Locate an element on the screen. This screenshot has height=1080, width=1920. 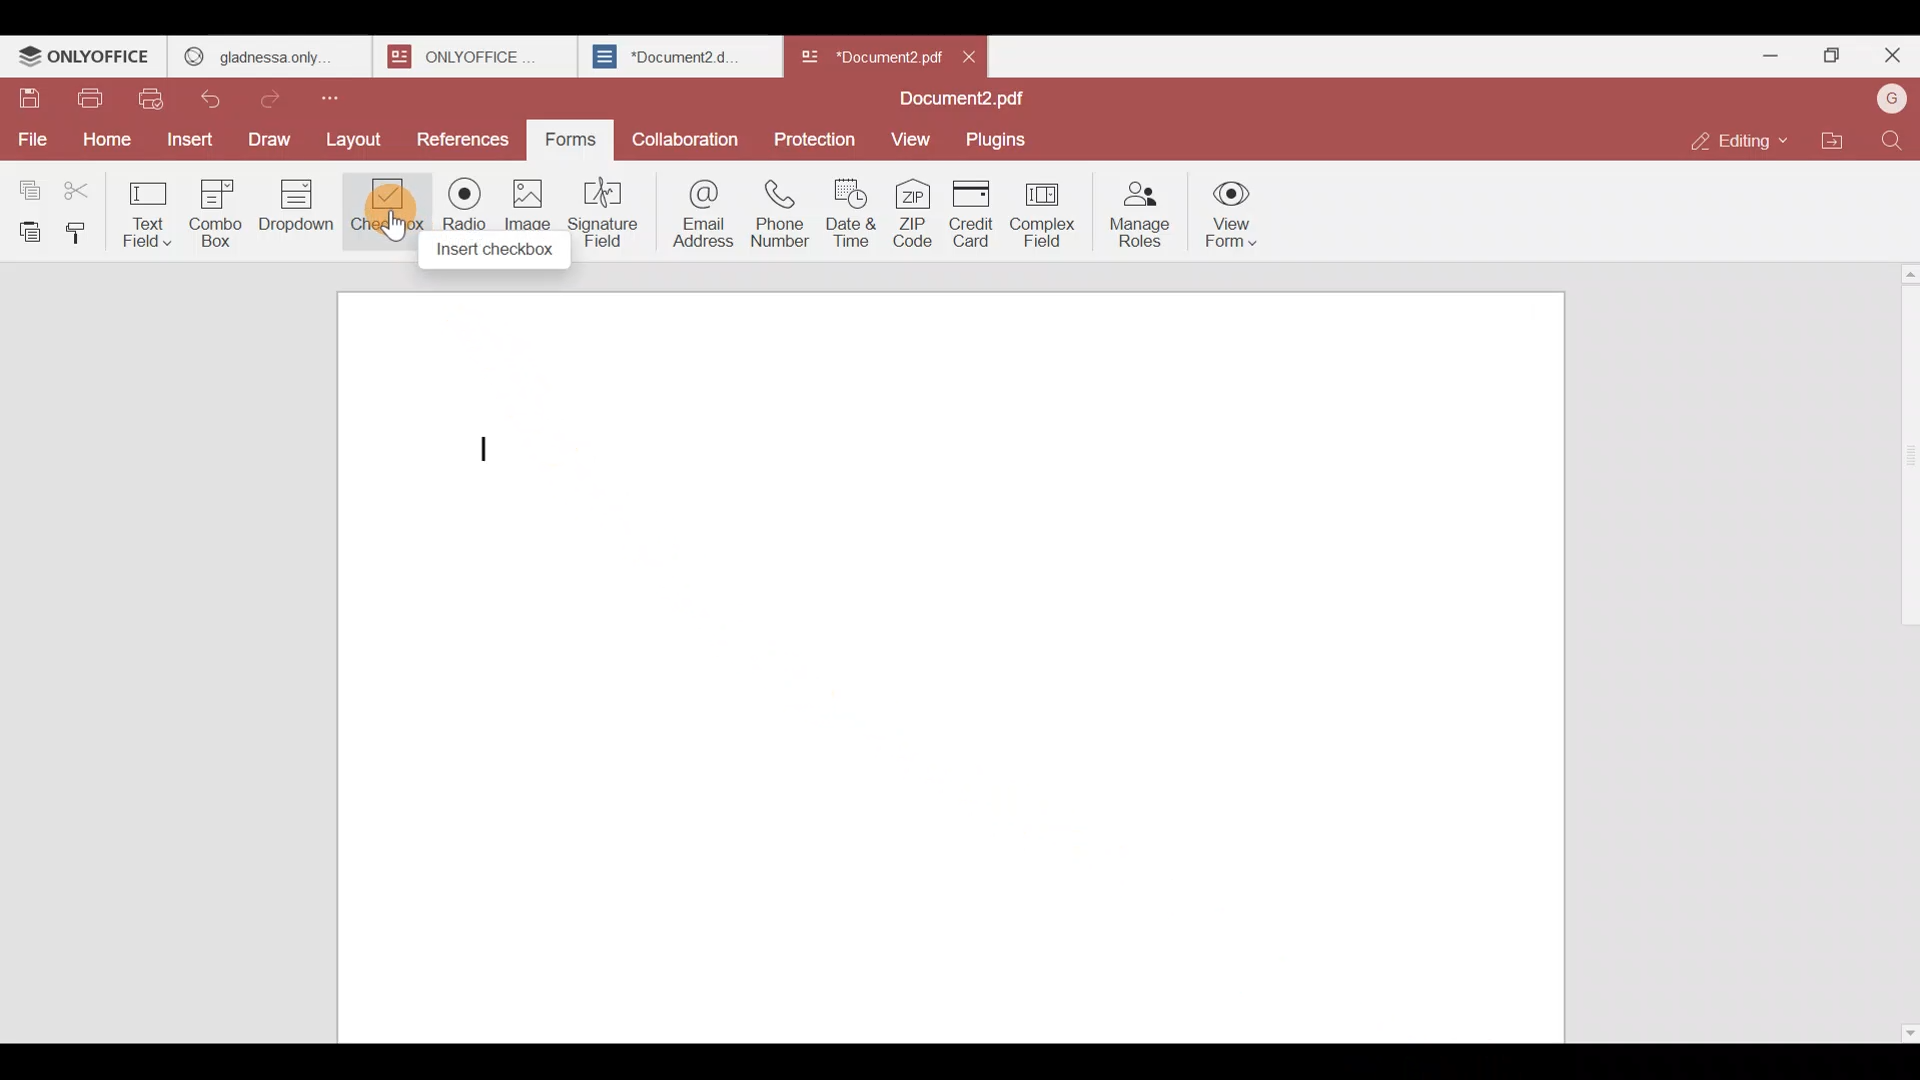
Working area is located at coordinates (941, 668).